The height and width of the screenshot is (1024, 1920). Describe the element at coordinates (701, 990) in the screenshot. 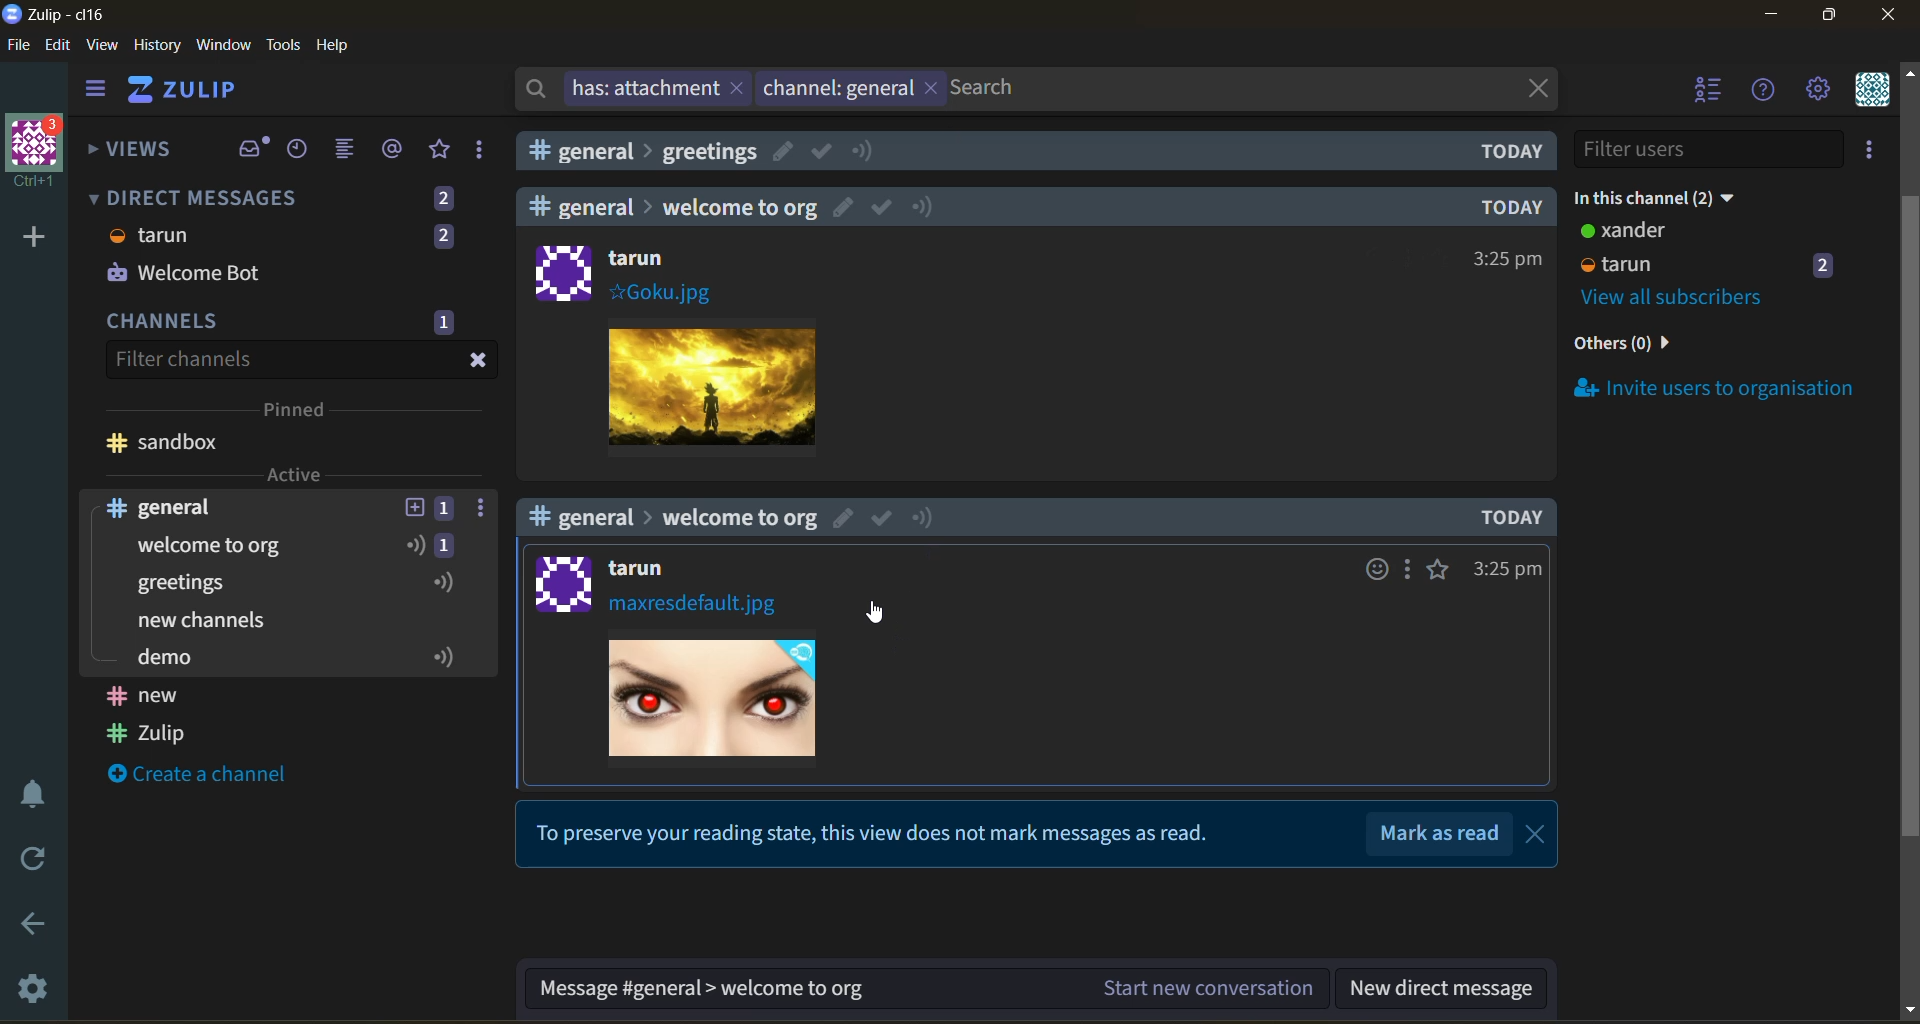

I see `Message #general > welcome to org` at that location.